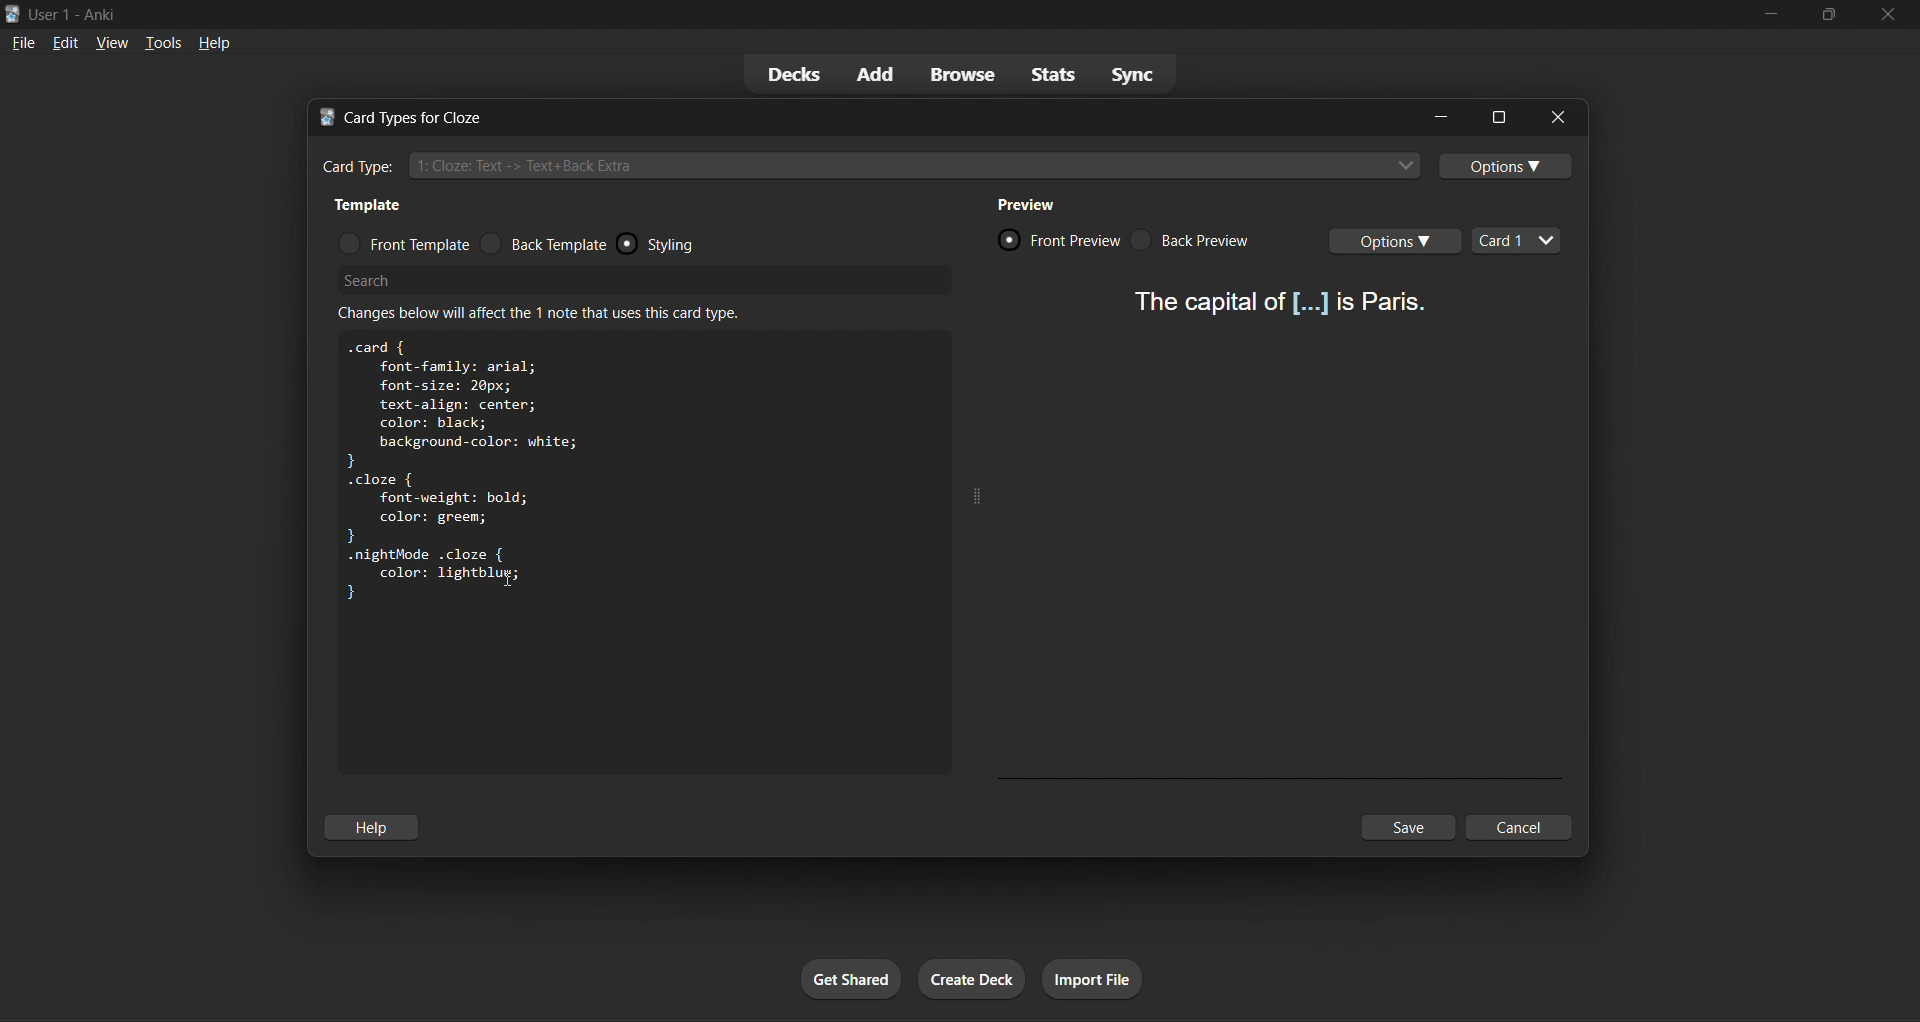  What do you see at coordinates (1196, 241) in the screenshot?
I see `card back preview` at bounding box center [1196, 241].